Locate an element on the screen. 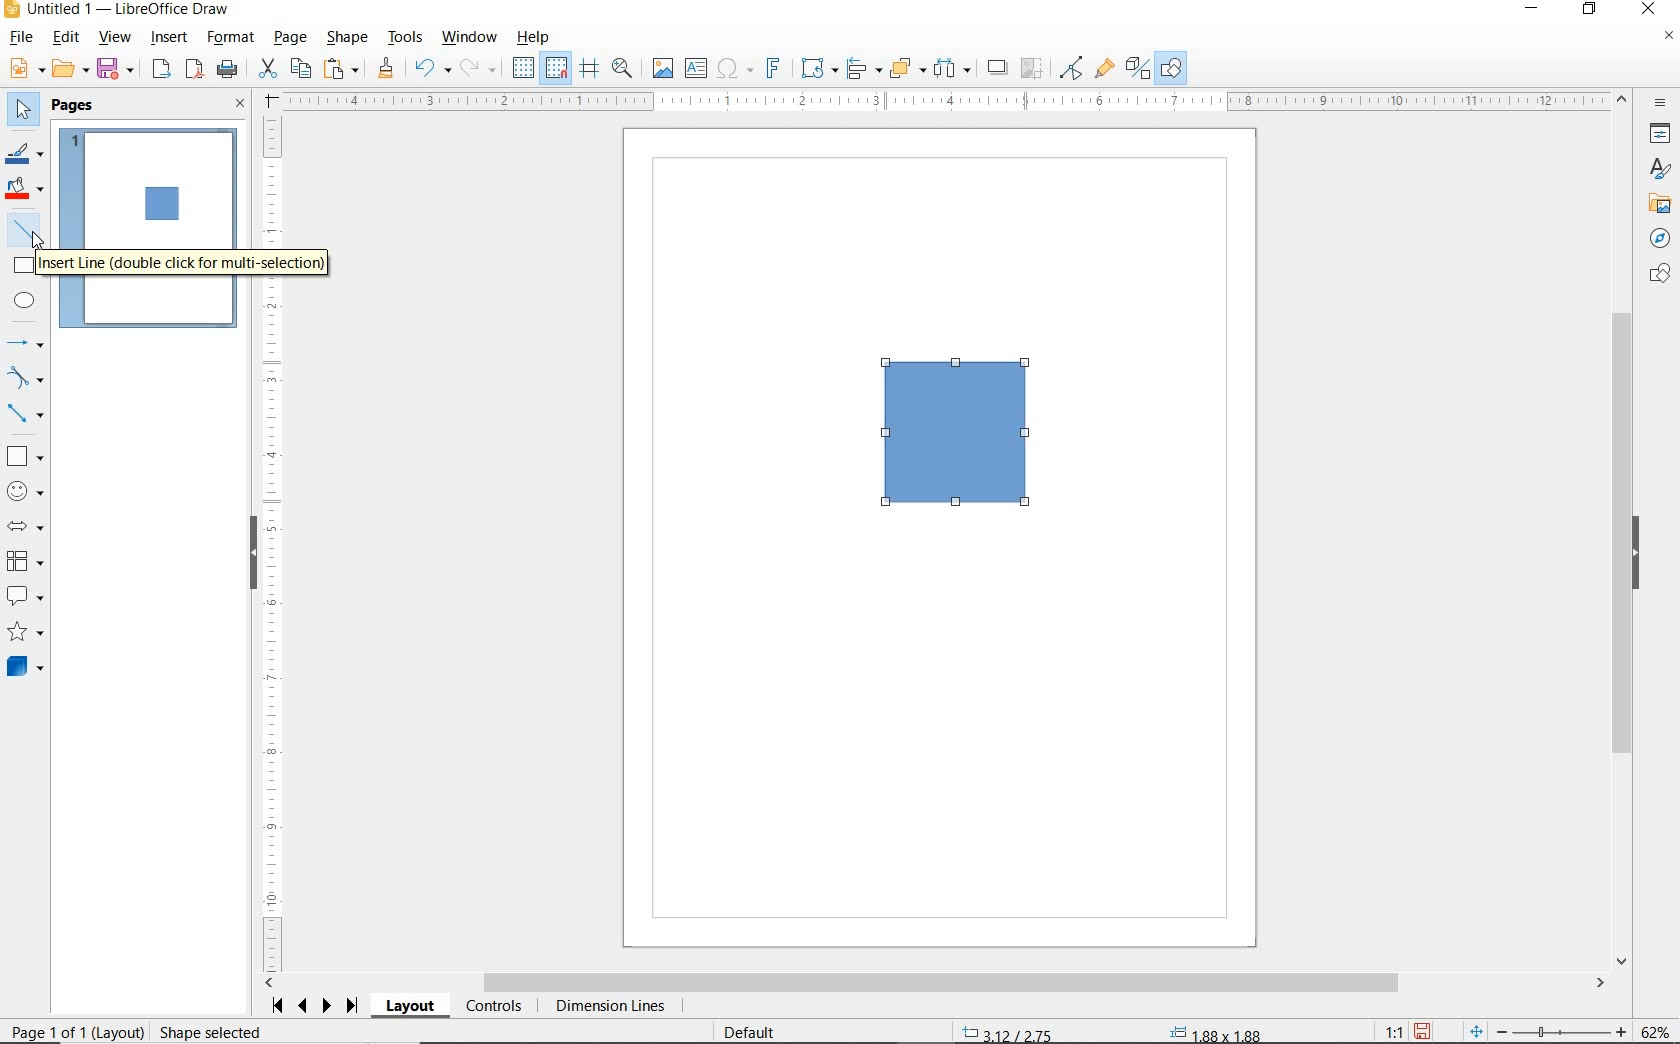 The width and height of the screenshot is (1680, 1044). SAVE is located at coordinates (117, 70).